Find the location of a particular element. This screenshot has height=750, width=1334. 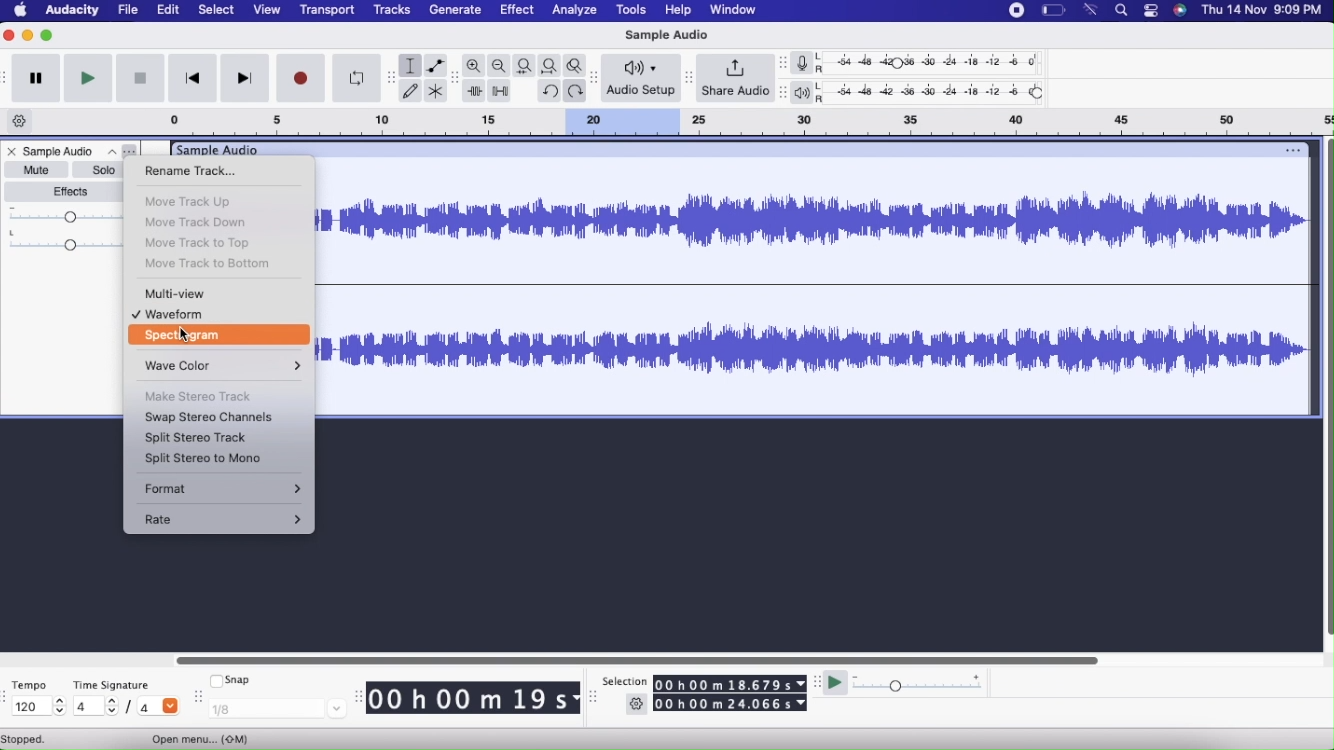

move toolbar is located at coordinates (198, 699).